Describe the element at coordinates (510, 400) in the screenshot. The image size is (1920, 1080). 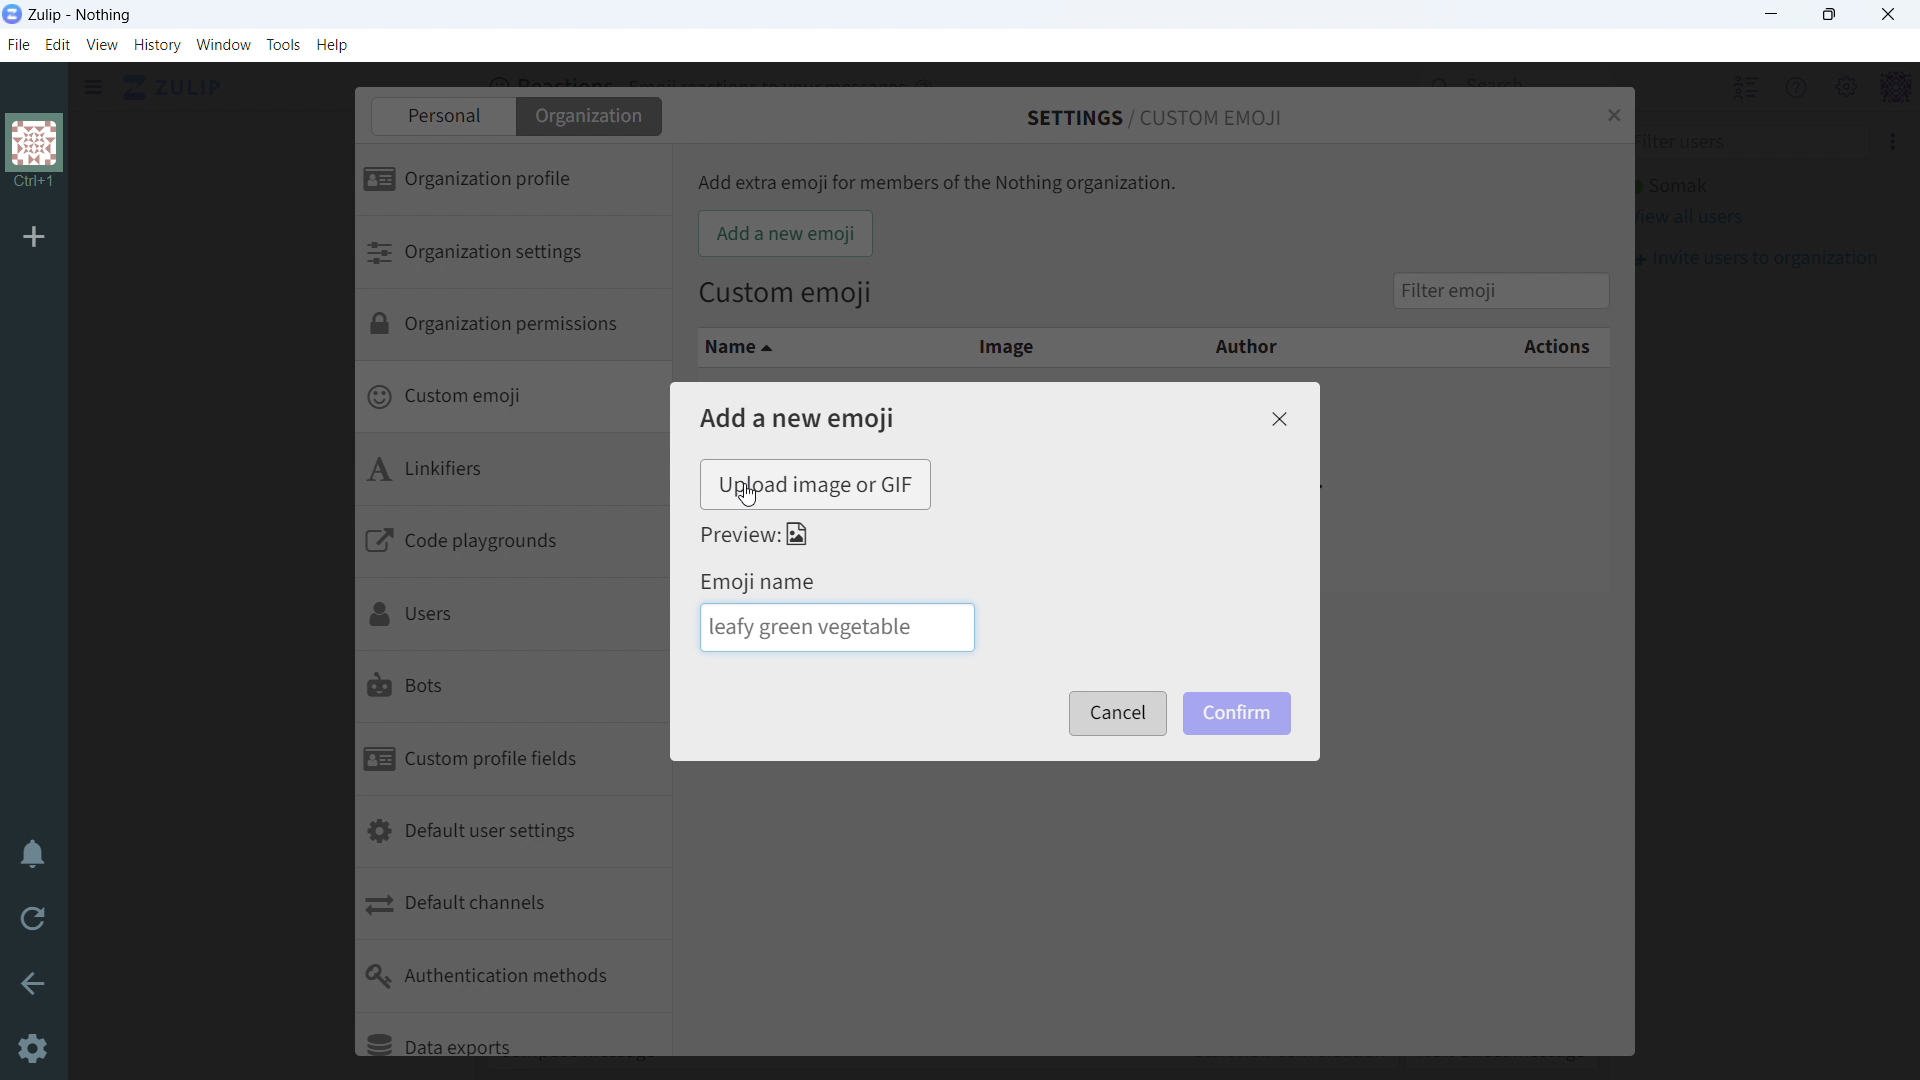
I see `custom emoji` at that location.